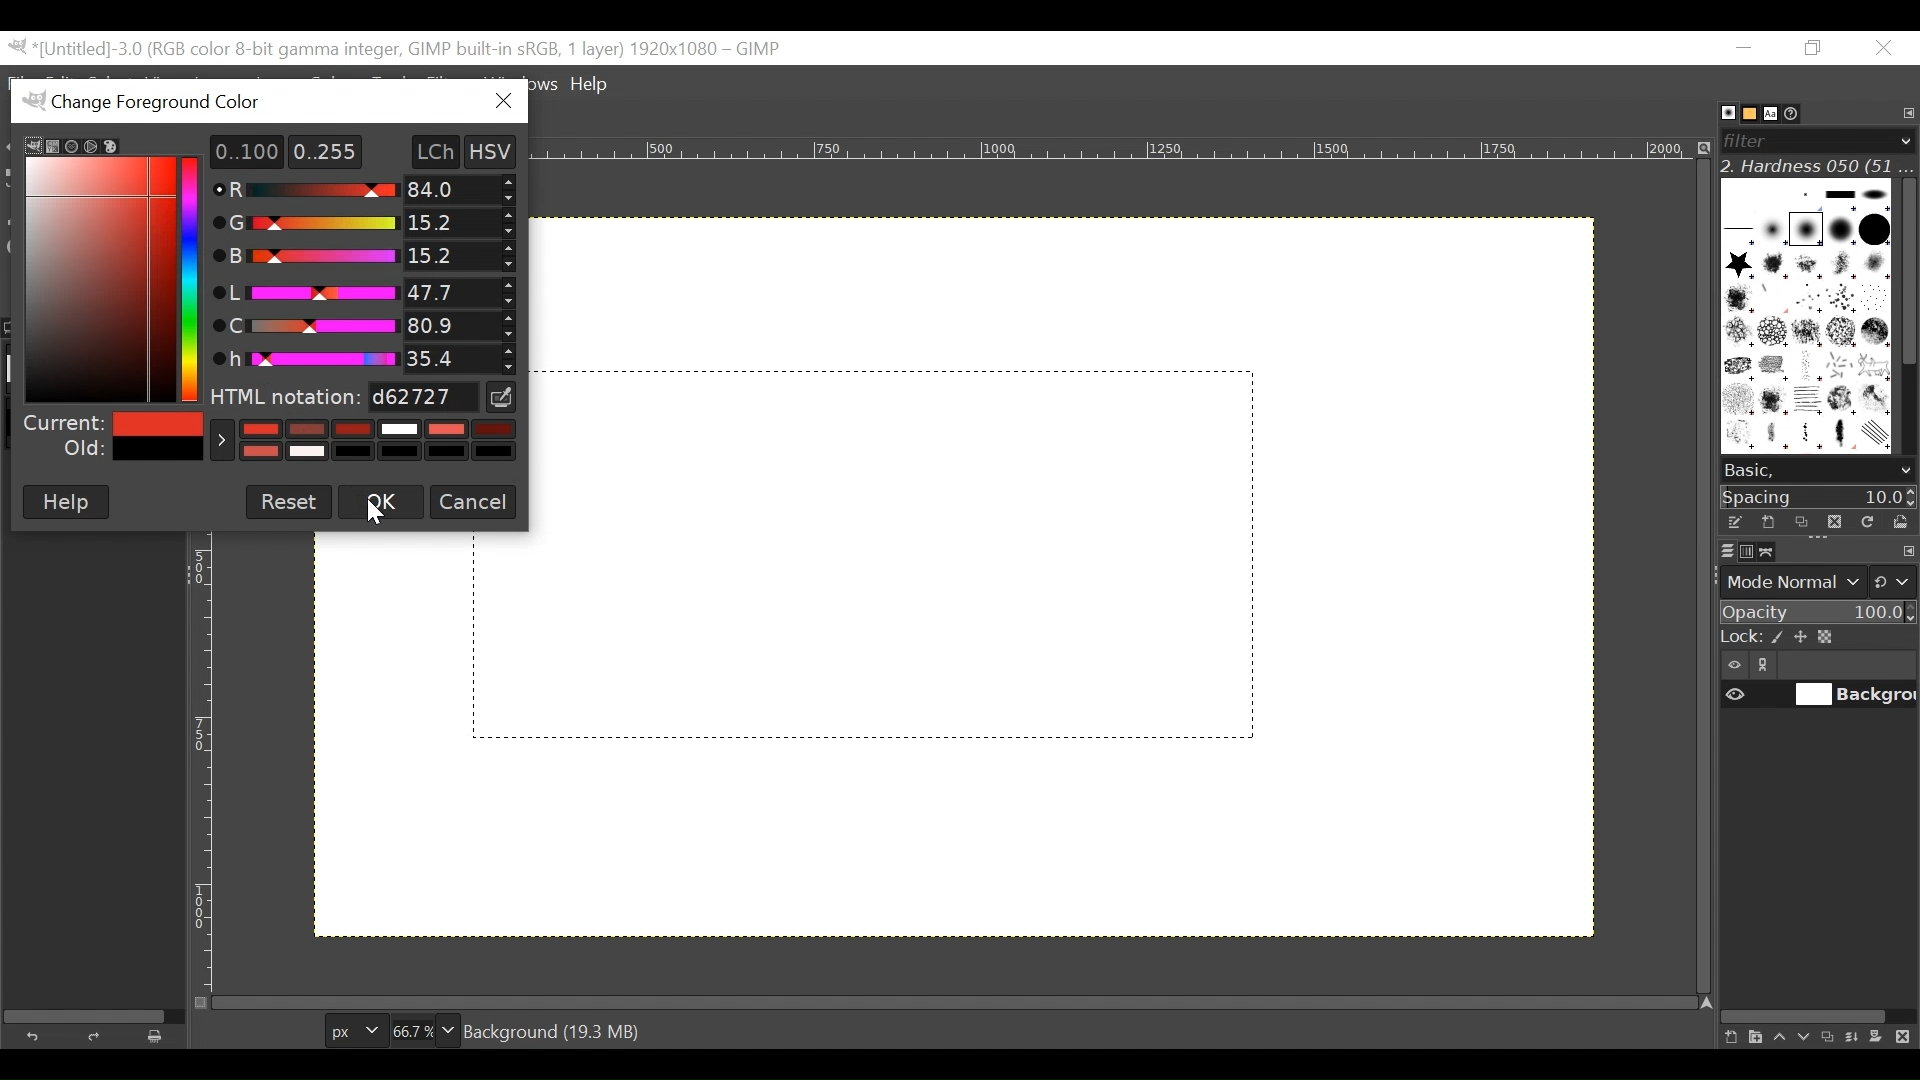  I want to click on Background (19.3 MB), so click(557, 1030).